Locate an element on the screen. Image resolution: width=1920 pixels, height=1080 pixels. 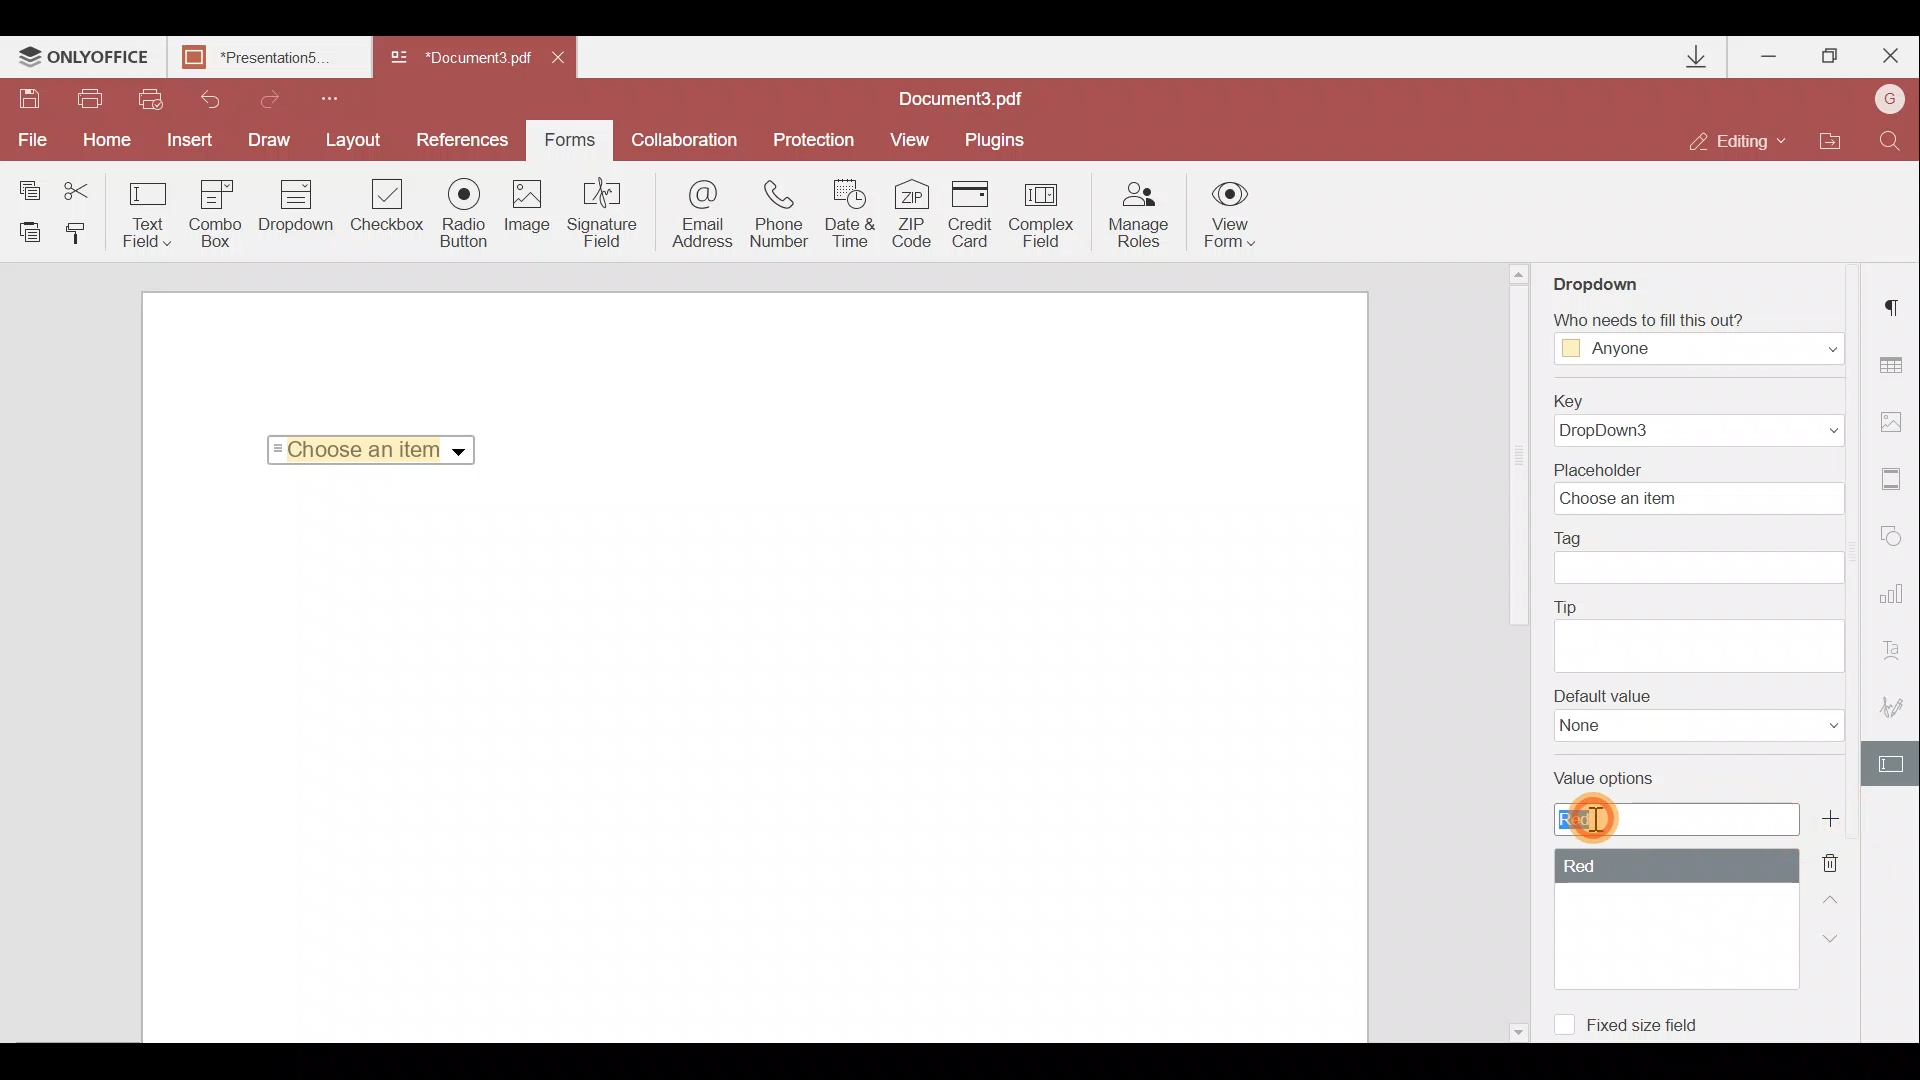
Open file location is located at coordinates (1832, 140).